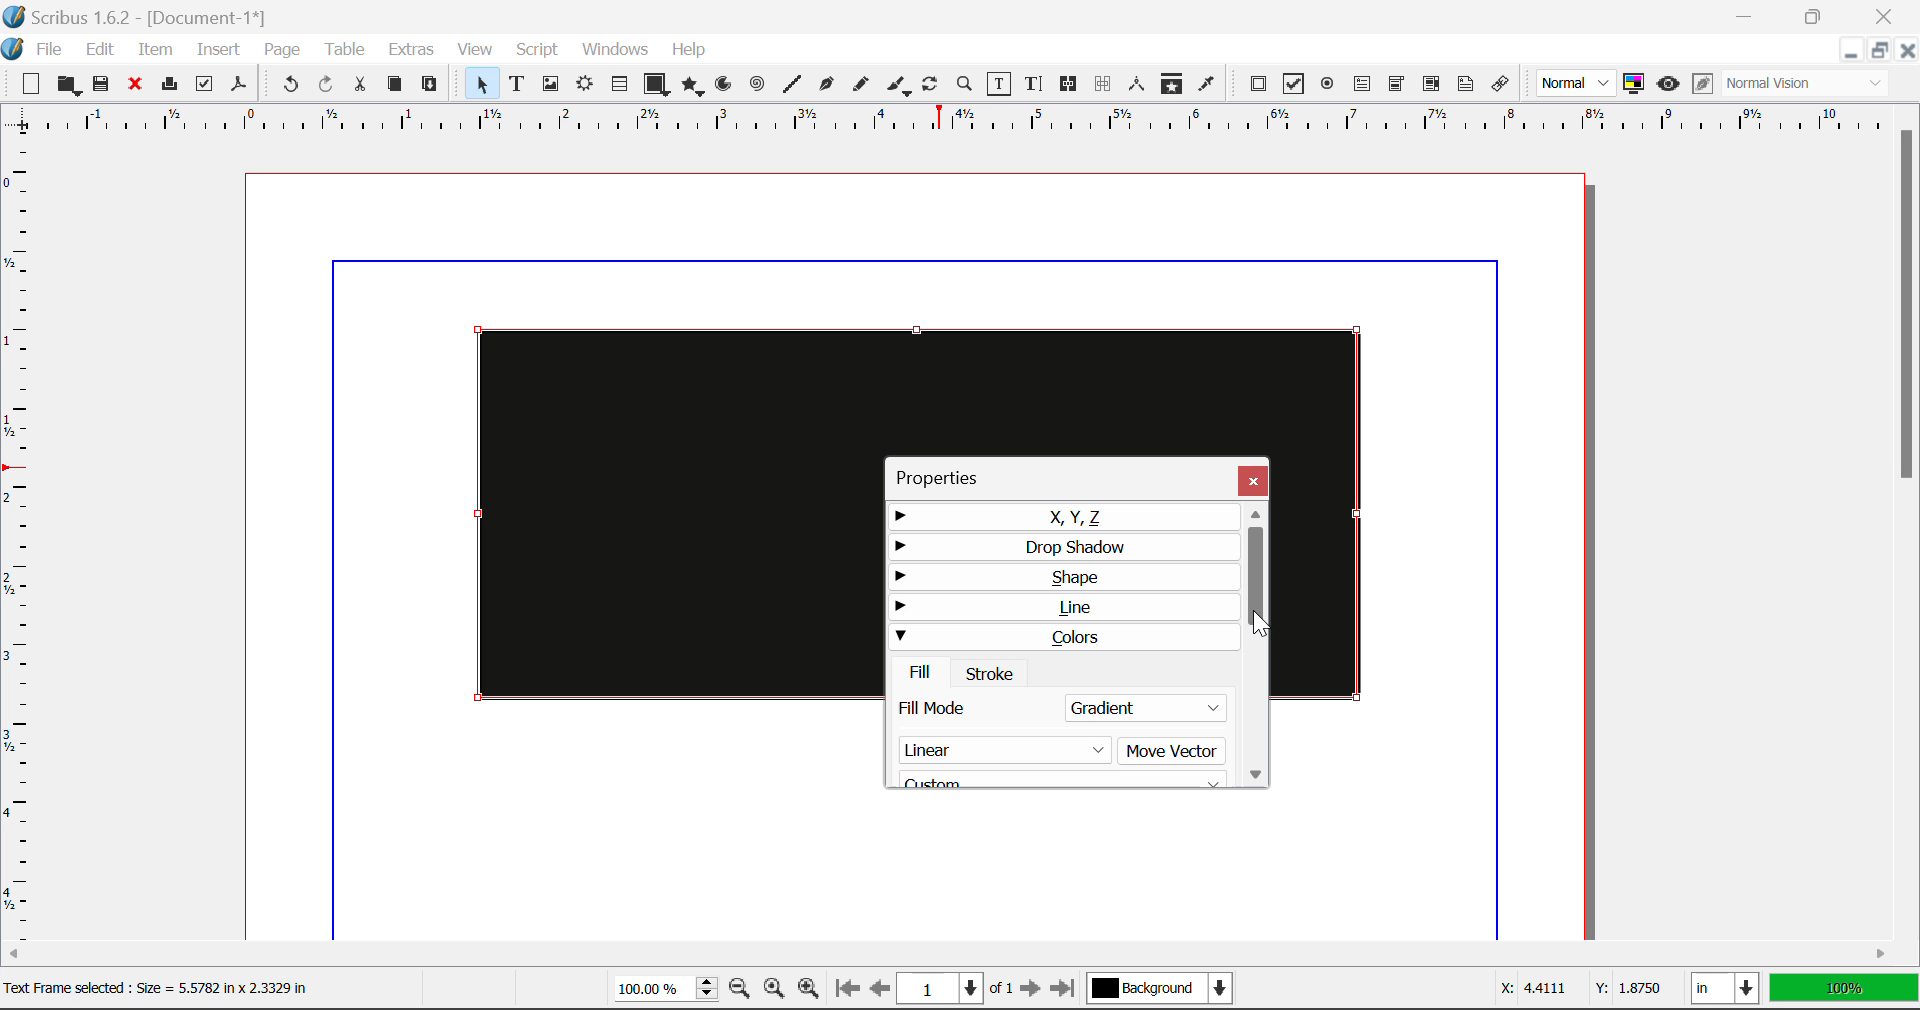 The image size is (1920, 1010). Describe the element at coordinates (1165, 991) in the screenshot. I see `Background` at that location.